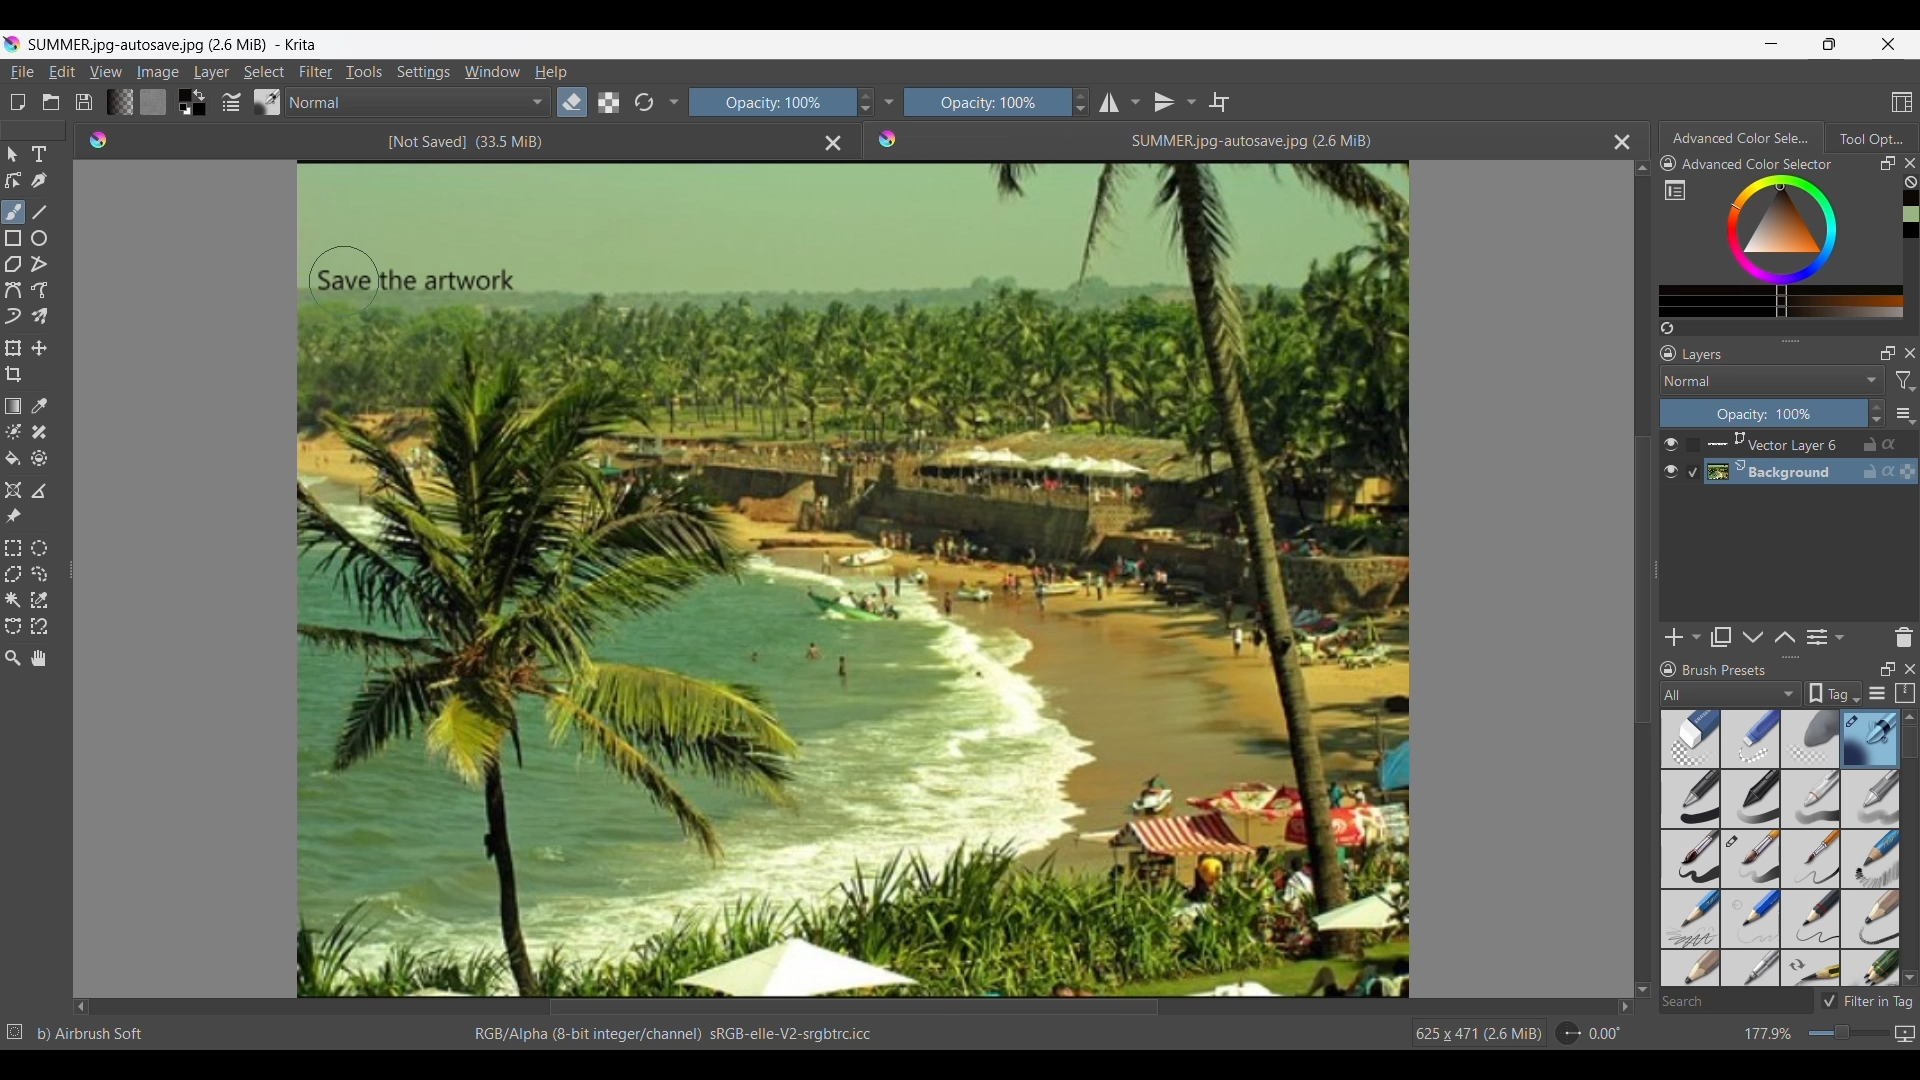 The image size is (1920, 1080). Describe the element at coordinates (1736, 1001) in the screenshot. I see `Search box` at that location.